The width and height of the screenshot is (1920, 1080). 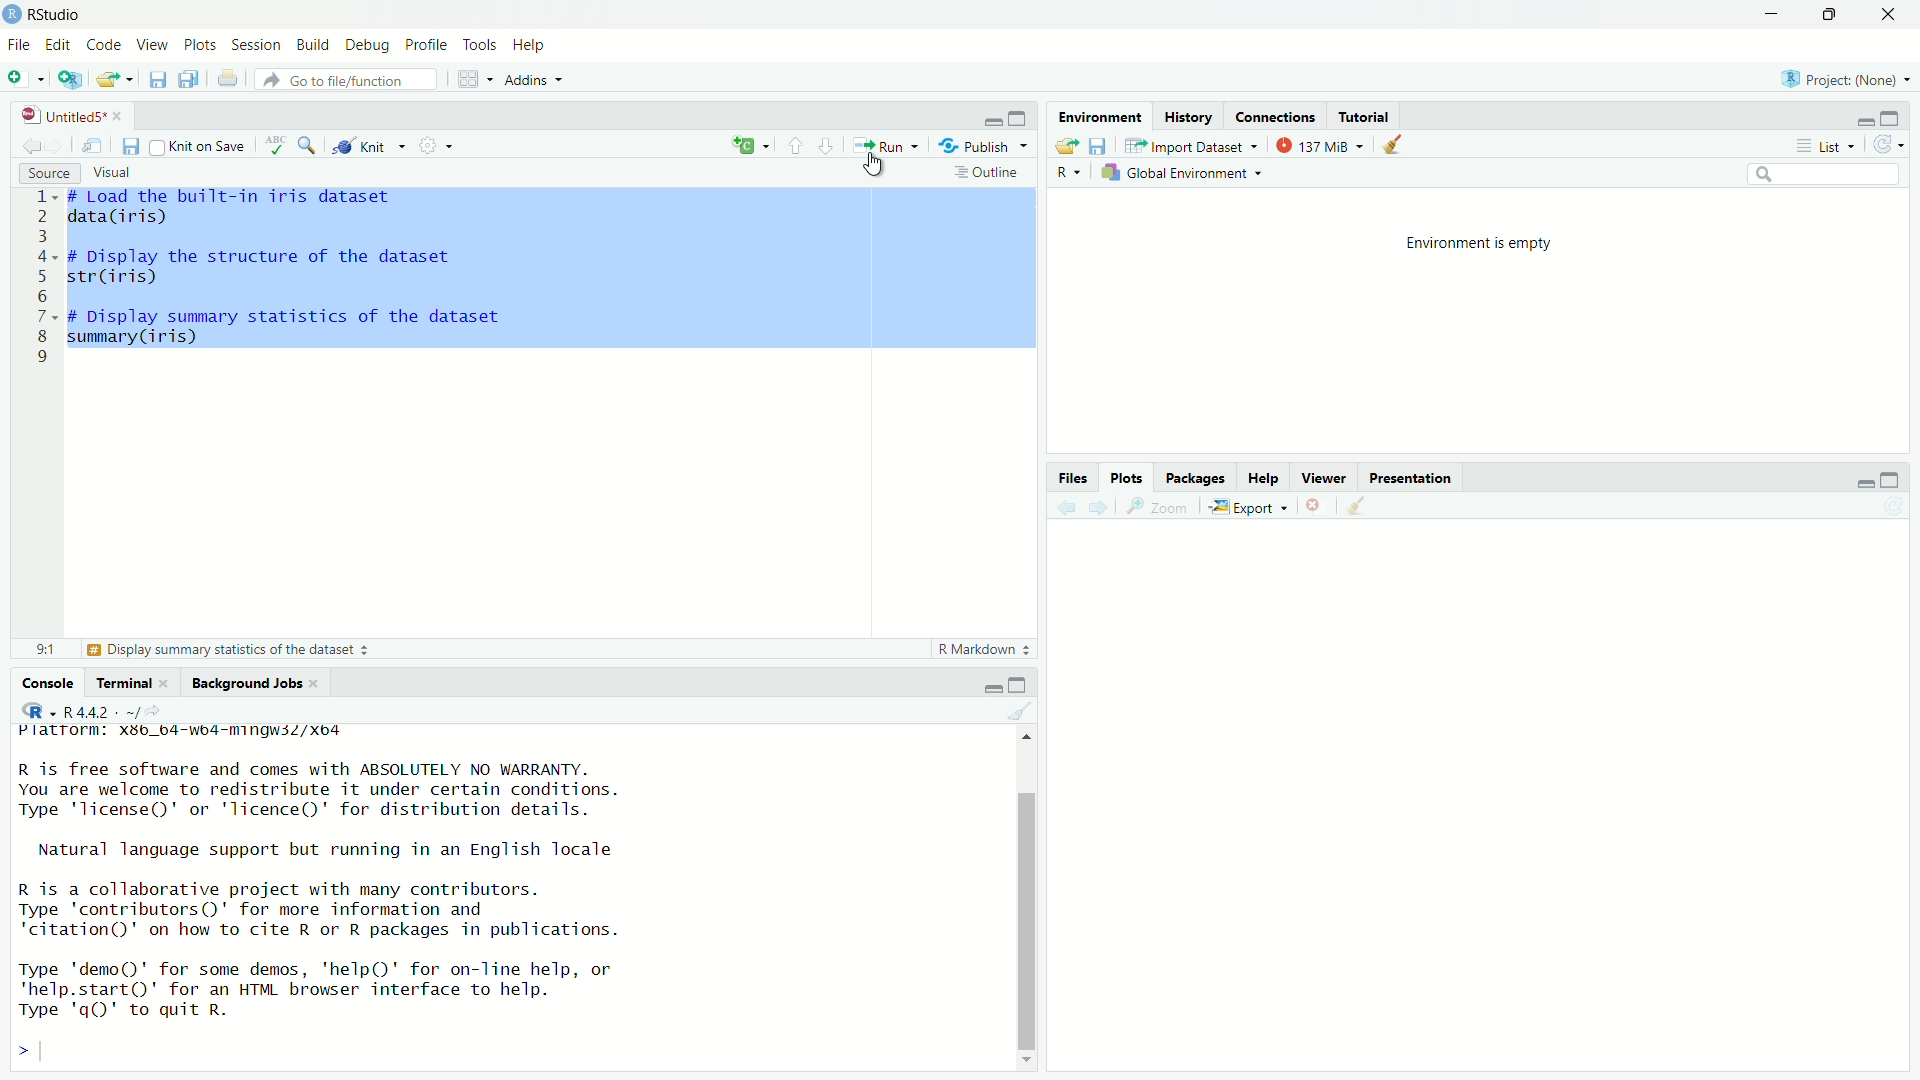 What do you see at coordinates (534, 81) in the screenshot?
I see `Addins` at bounding box center [534, 81].